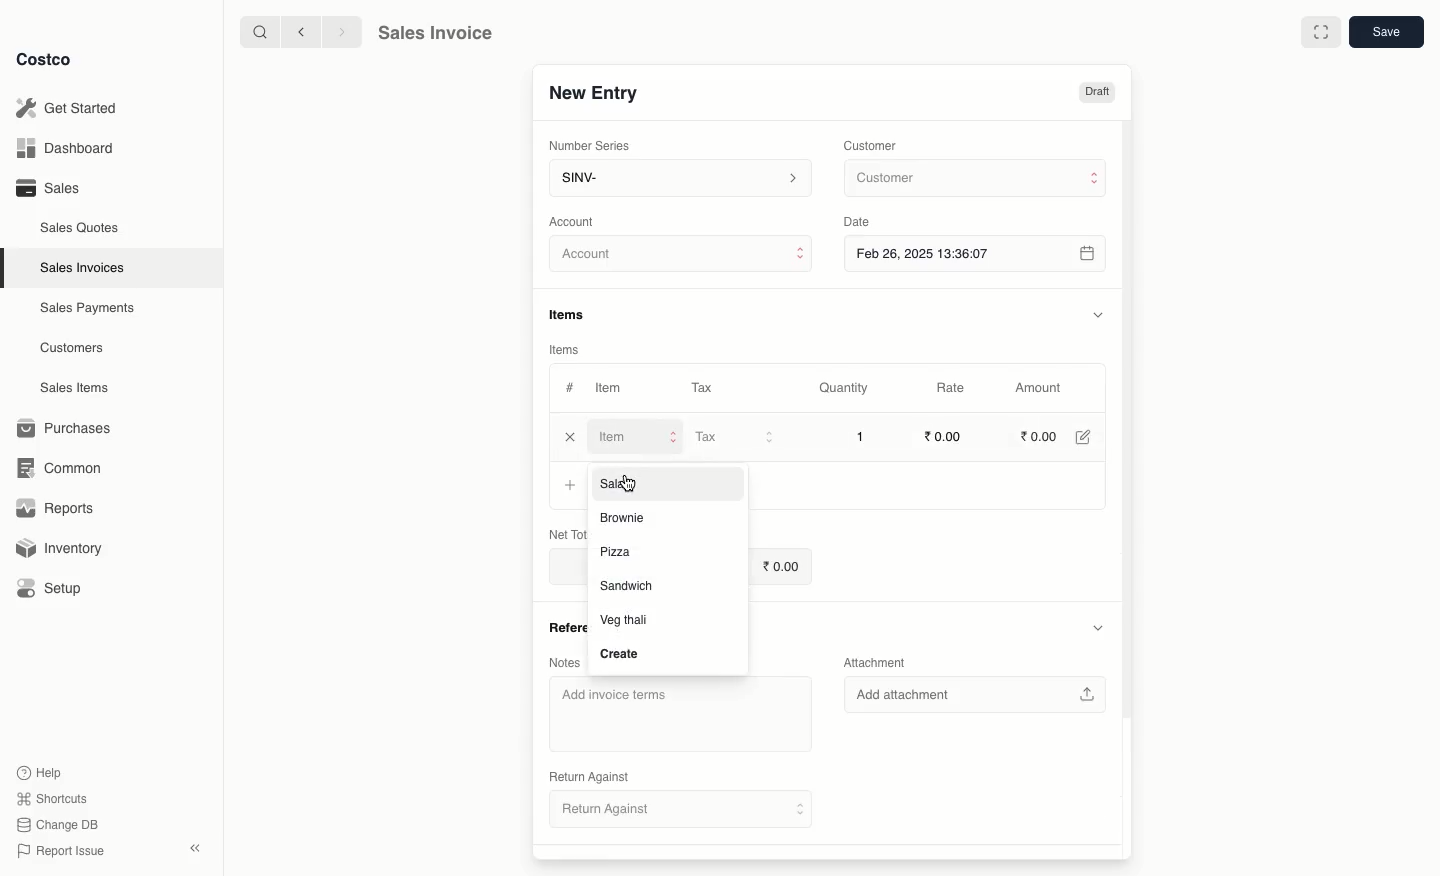 The width and height of the screenshot is (1440, 876). Describe the element at coordinates (197, 849) in the screenshot. I see `Collapse` at that location.